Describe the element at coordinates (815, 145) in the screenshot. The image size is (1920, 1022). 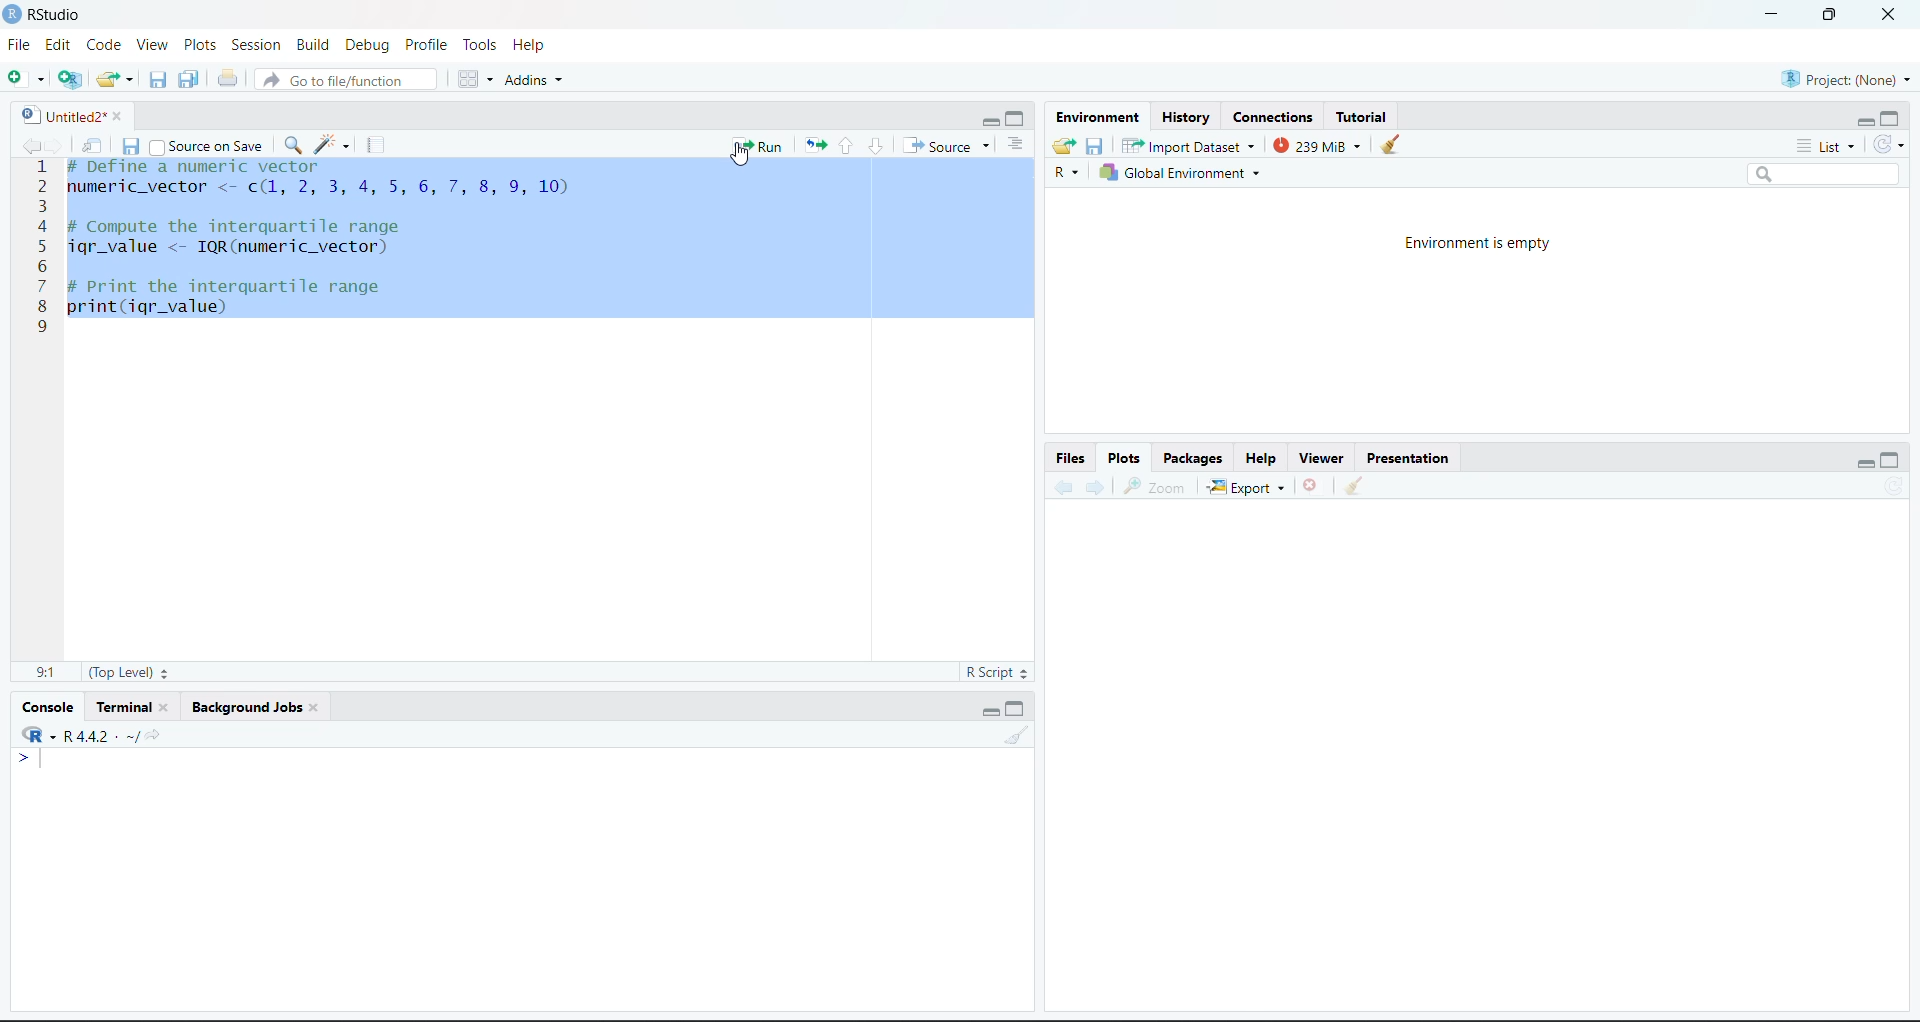
I see `Re-run the previous code region (Ctrl + Alt + P)` at that location.